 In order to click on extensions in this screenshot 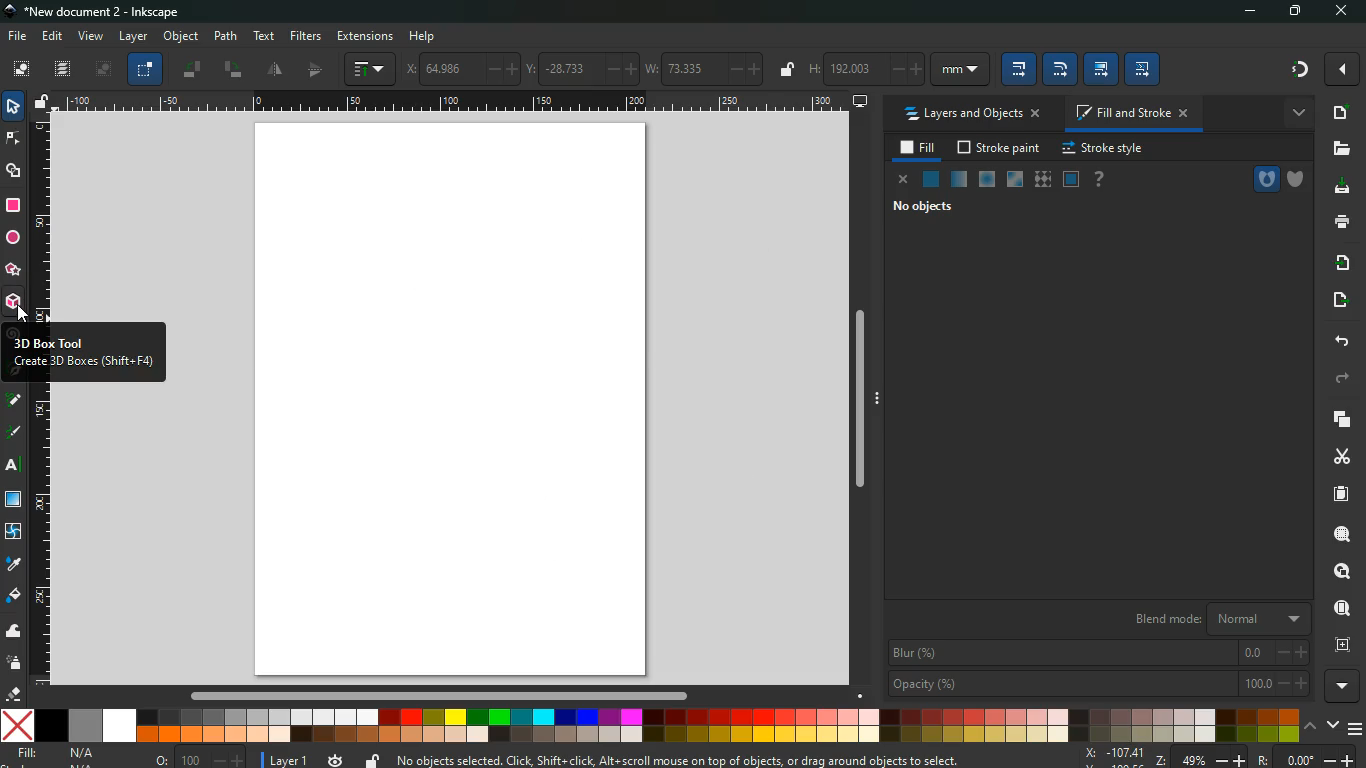, I will do `click(365, 37)`.